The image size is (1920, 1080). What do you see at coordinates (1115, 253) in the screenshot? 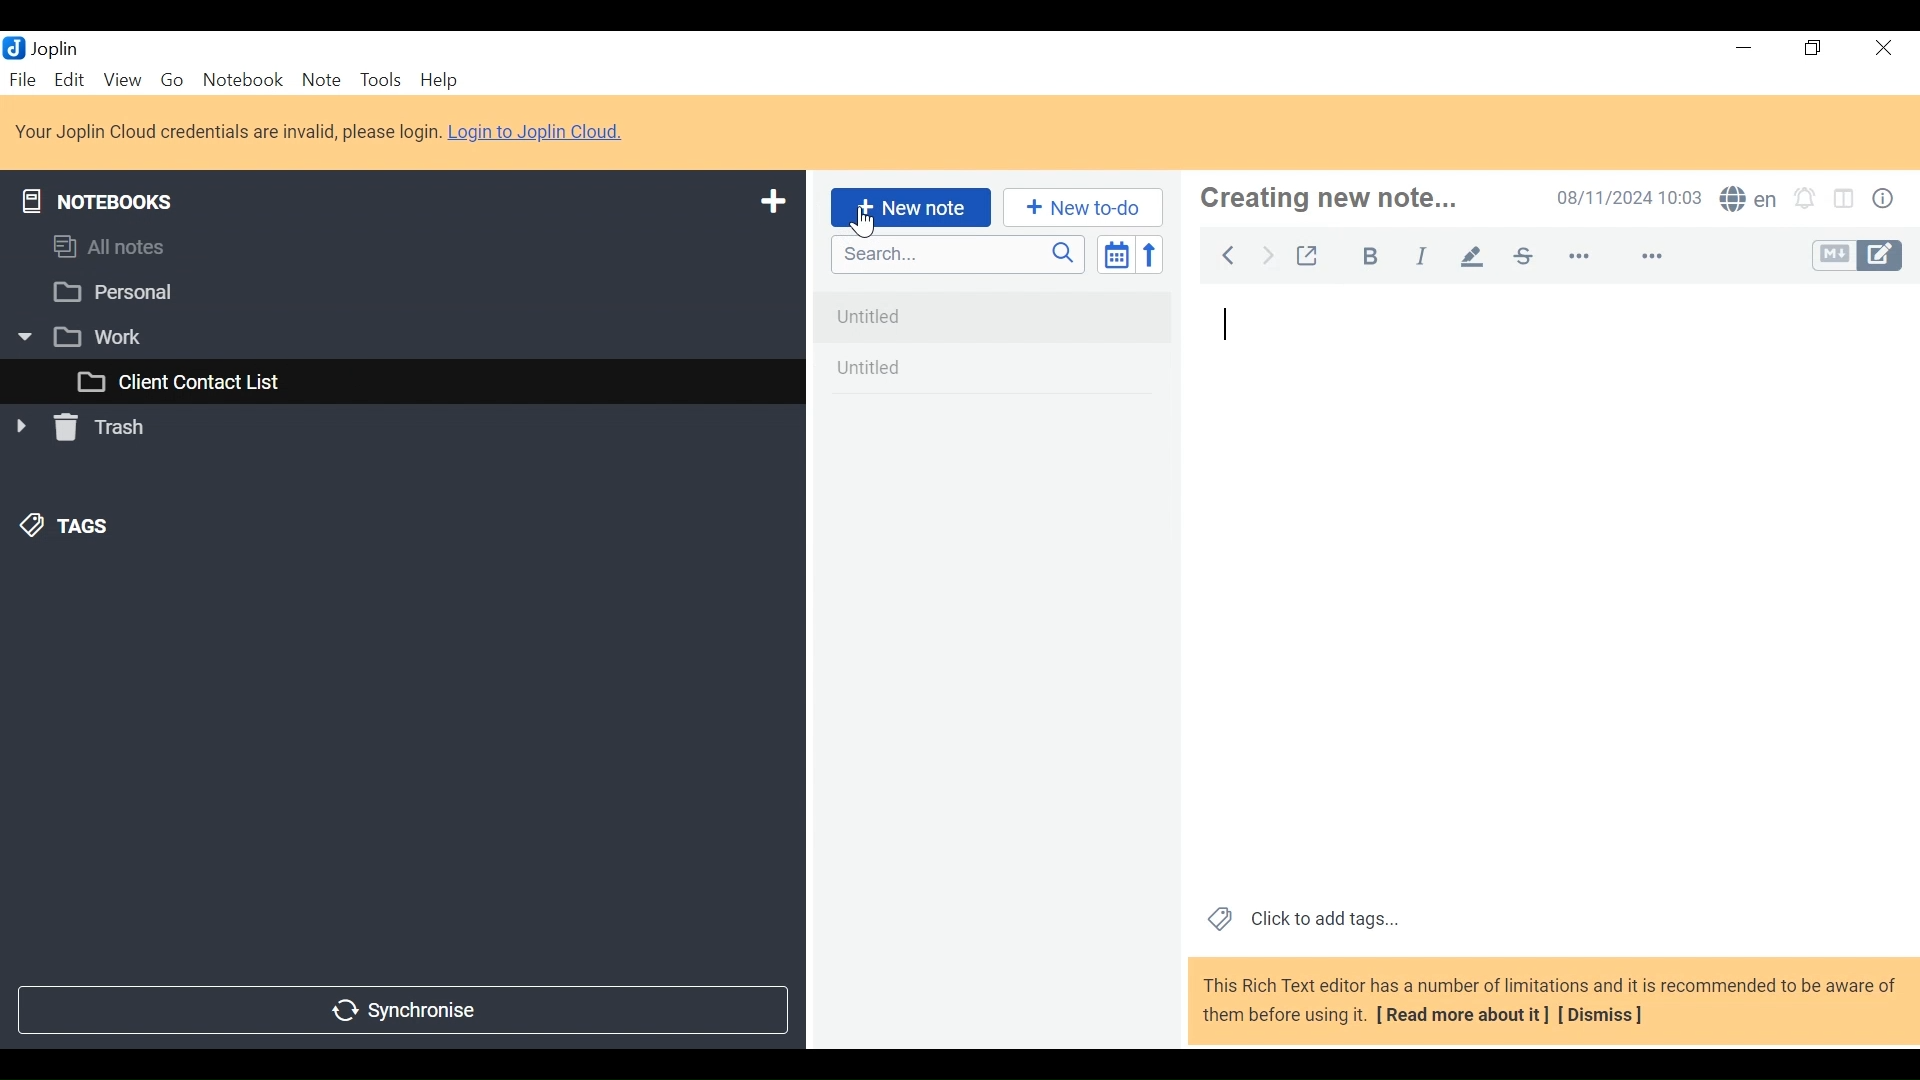
I see `Toggle sort order field` at bounding box center [1115, 253].